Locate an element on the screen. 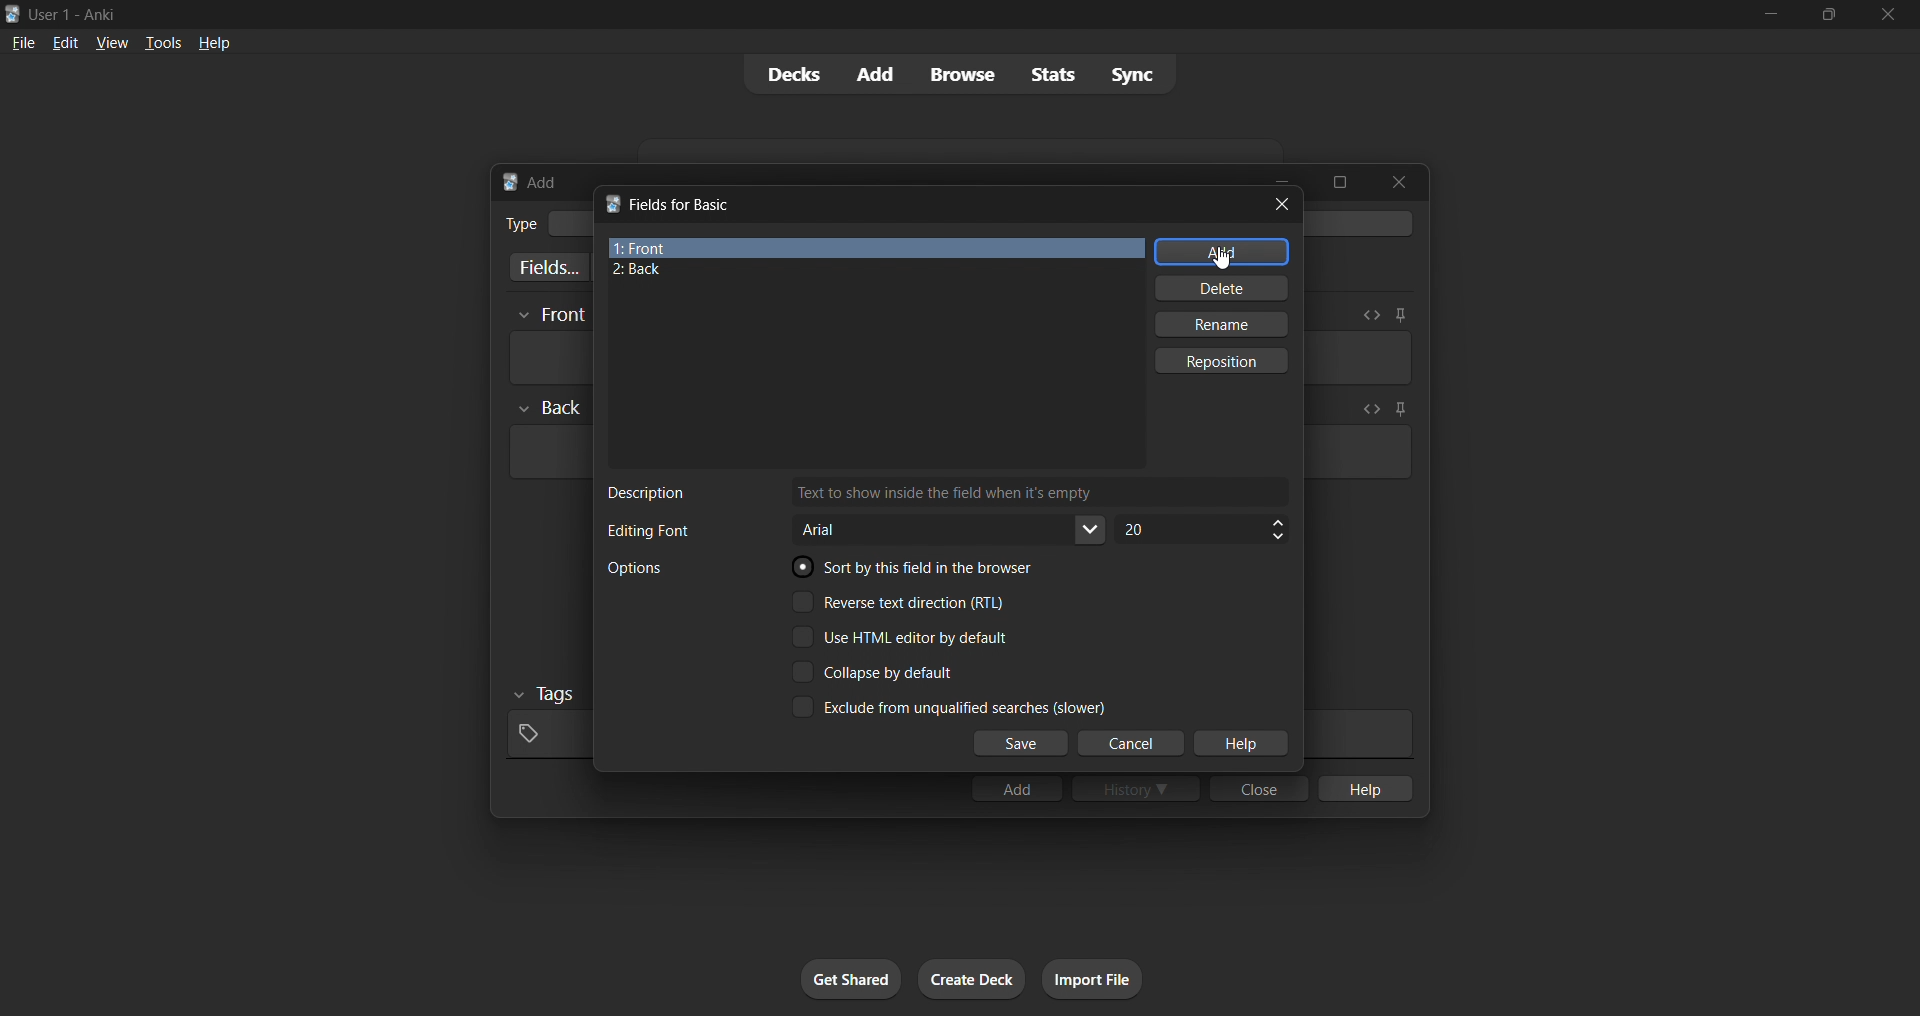 The image size is (1920, 1016).  is located at coordinates (550, 408).